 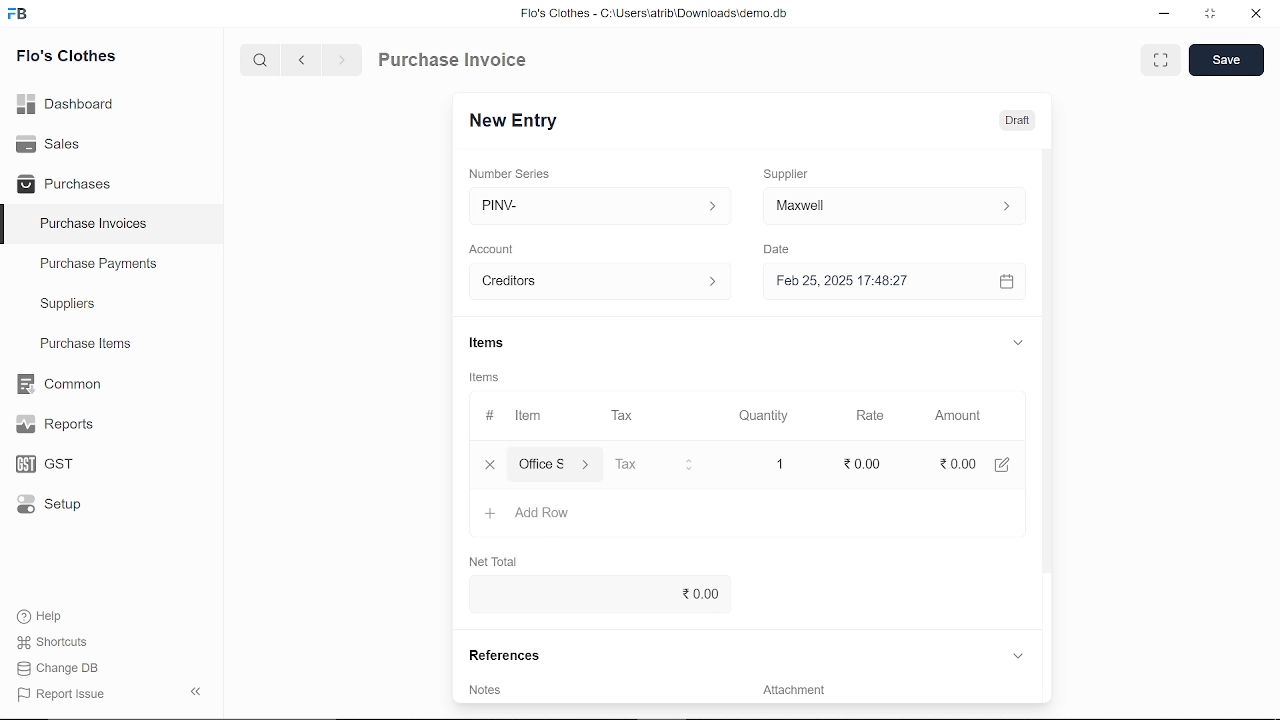 I want to click on References., so click(x=508, y=655).